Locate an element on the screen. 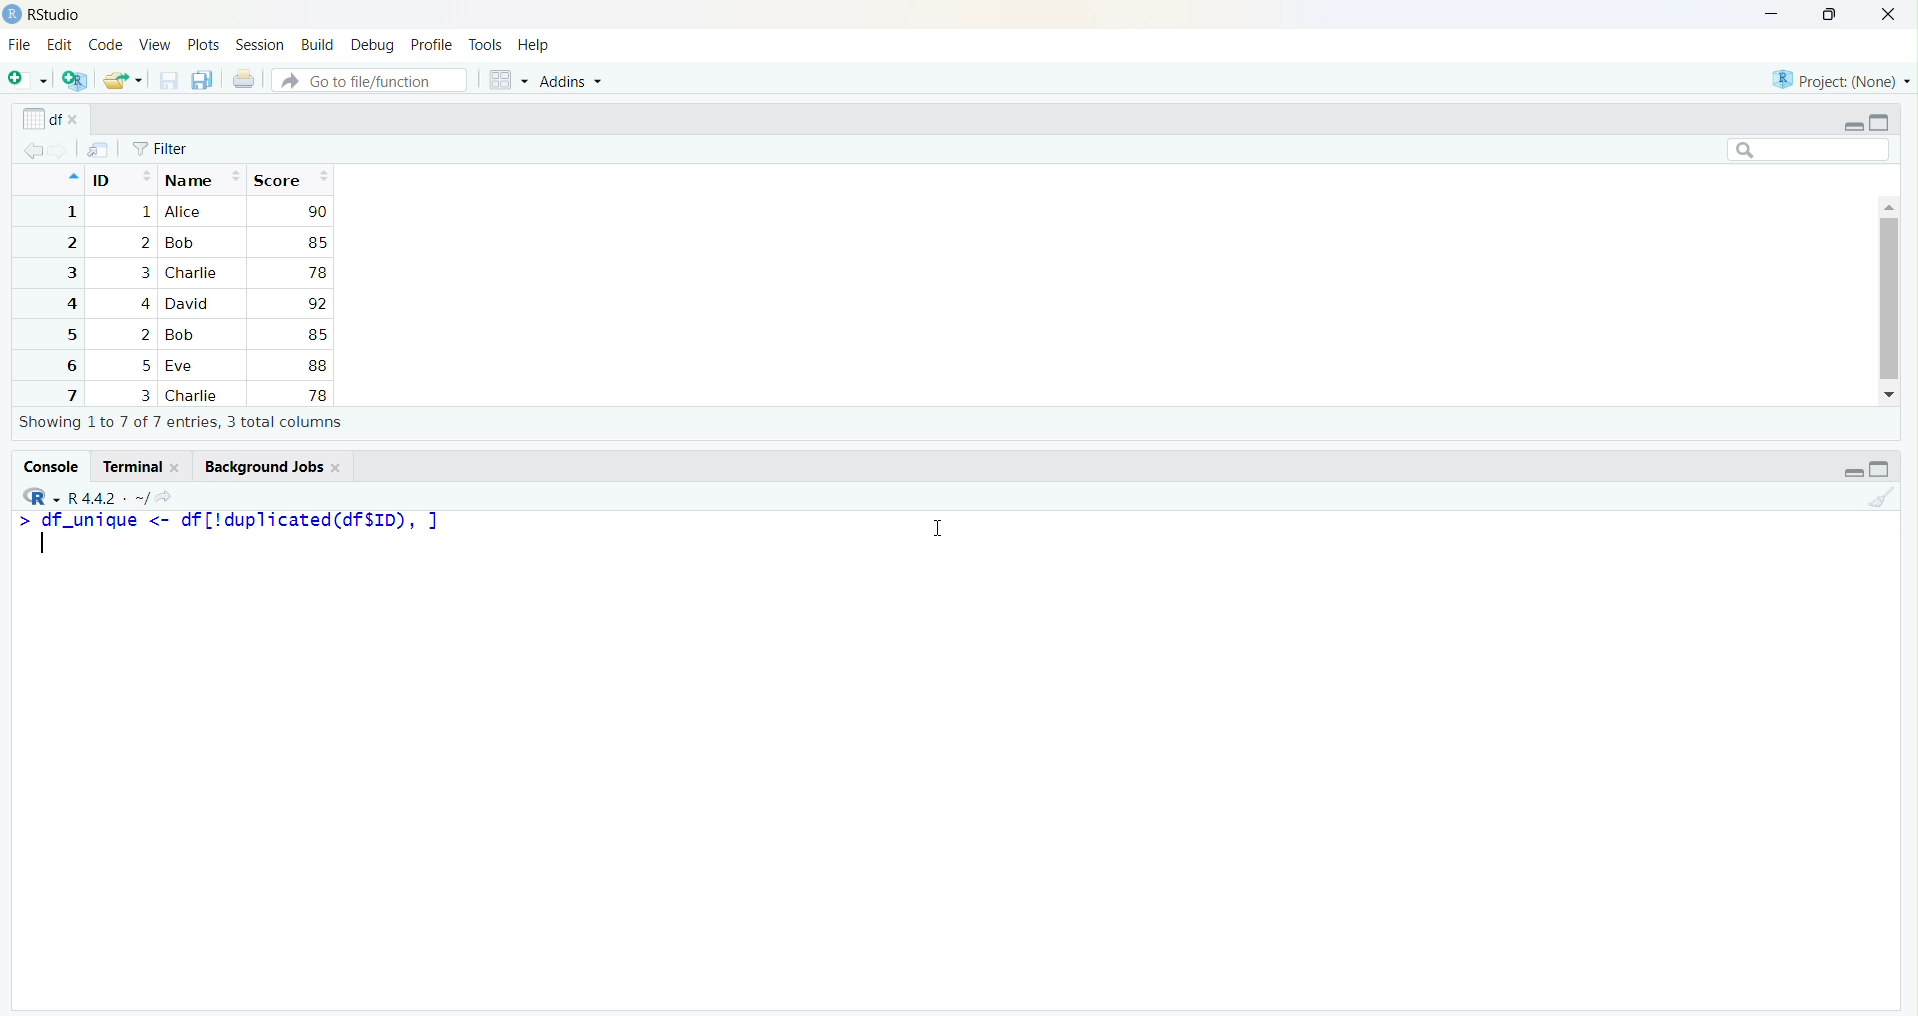 The height and width of the screenshot is (1016, 1918). View is located at coordinates (155, 47).